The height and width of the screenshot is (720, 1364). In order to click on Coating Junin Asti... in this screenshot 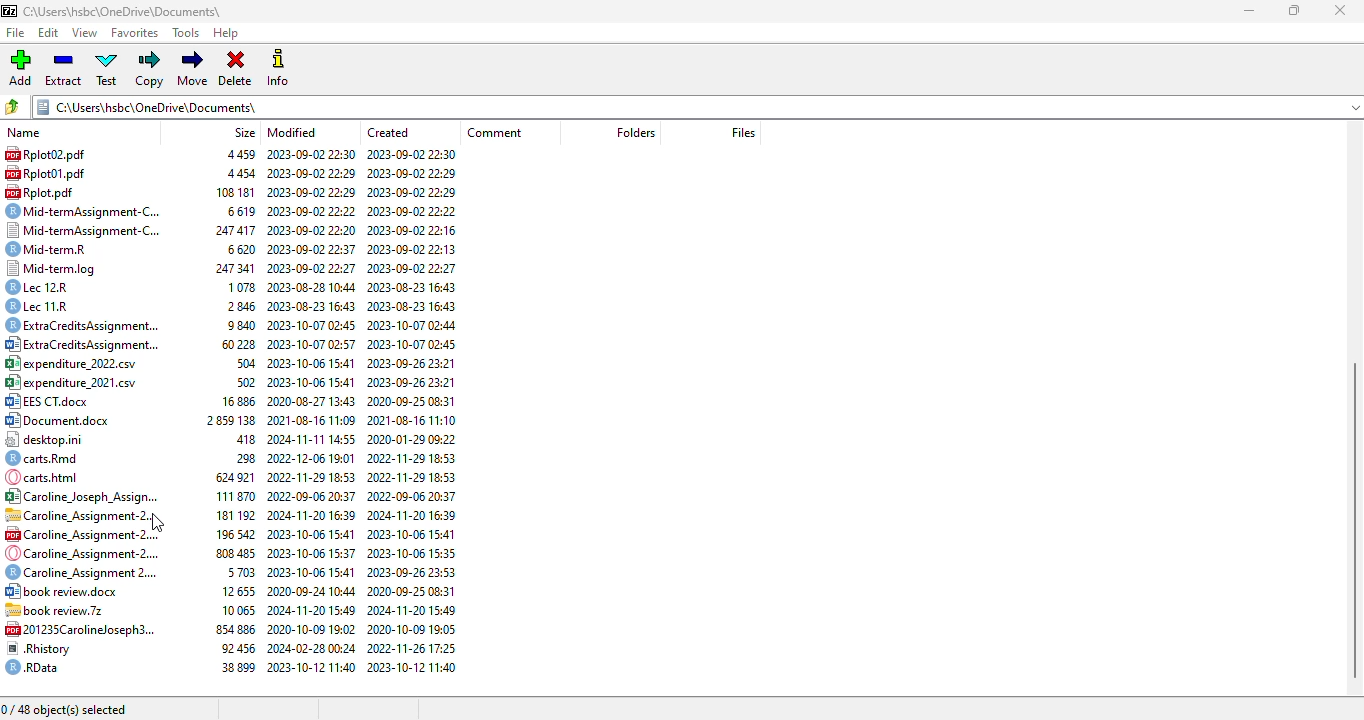, I will do `click(81, 495)`.